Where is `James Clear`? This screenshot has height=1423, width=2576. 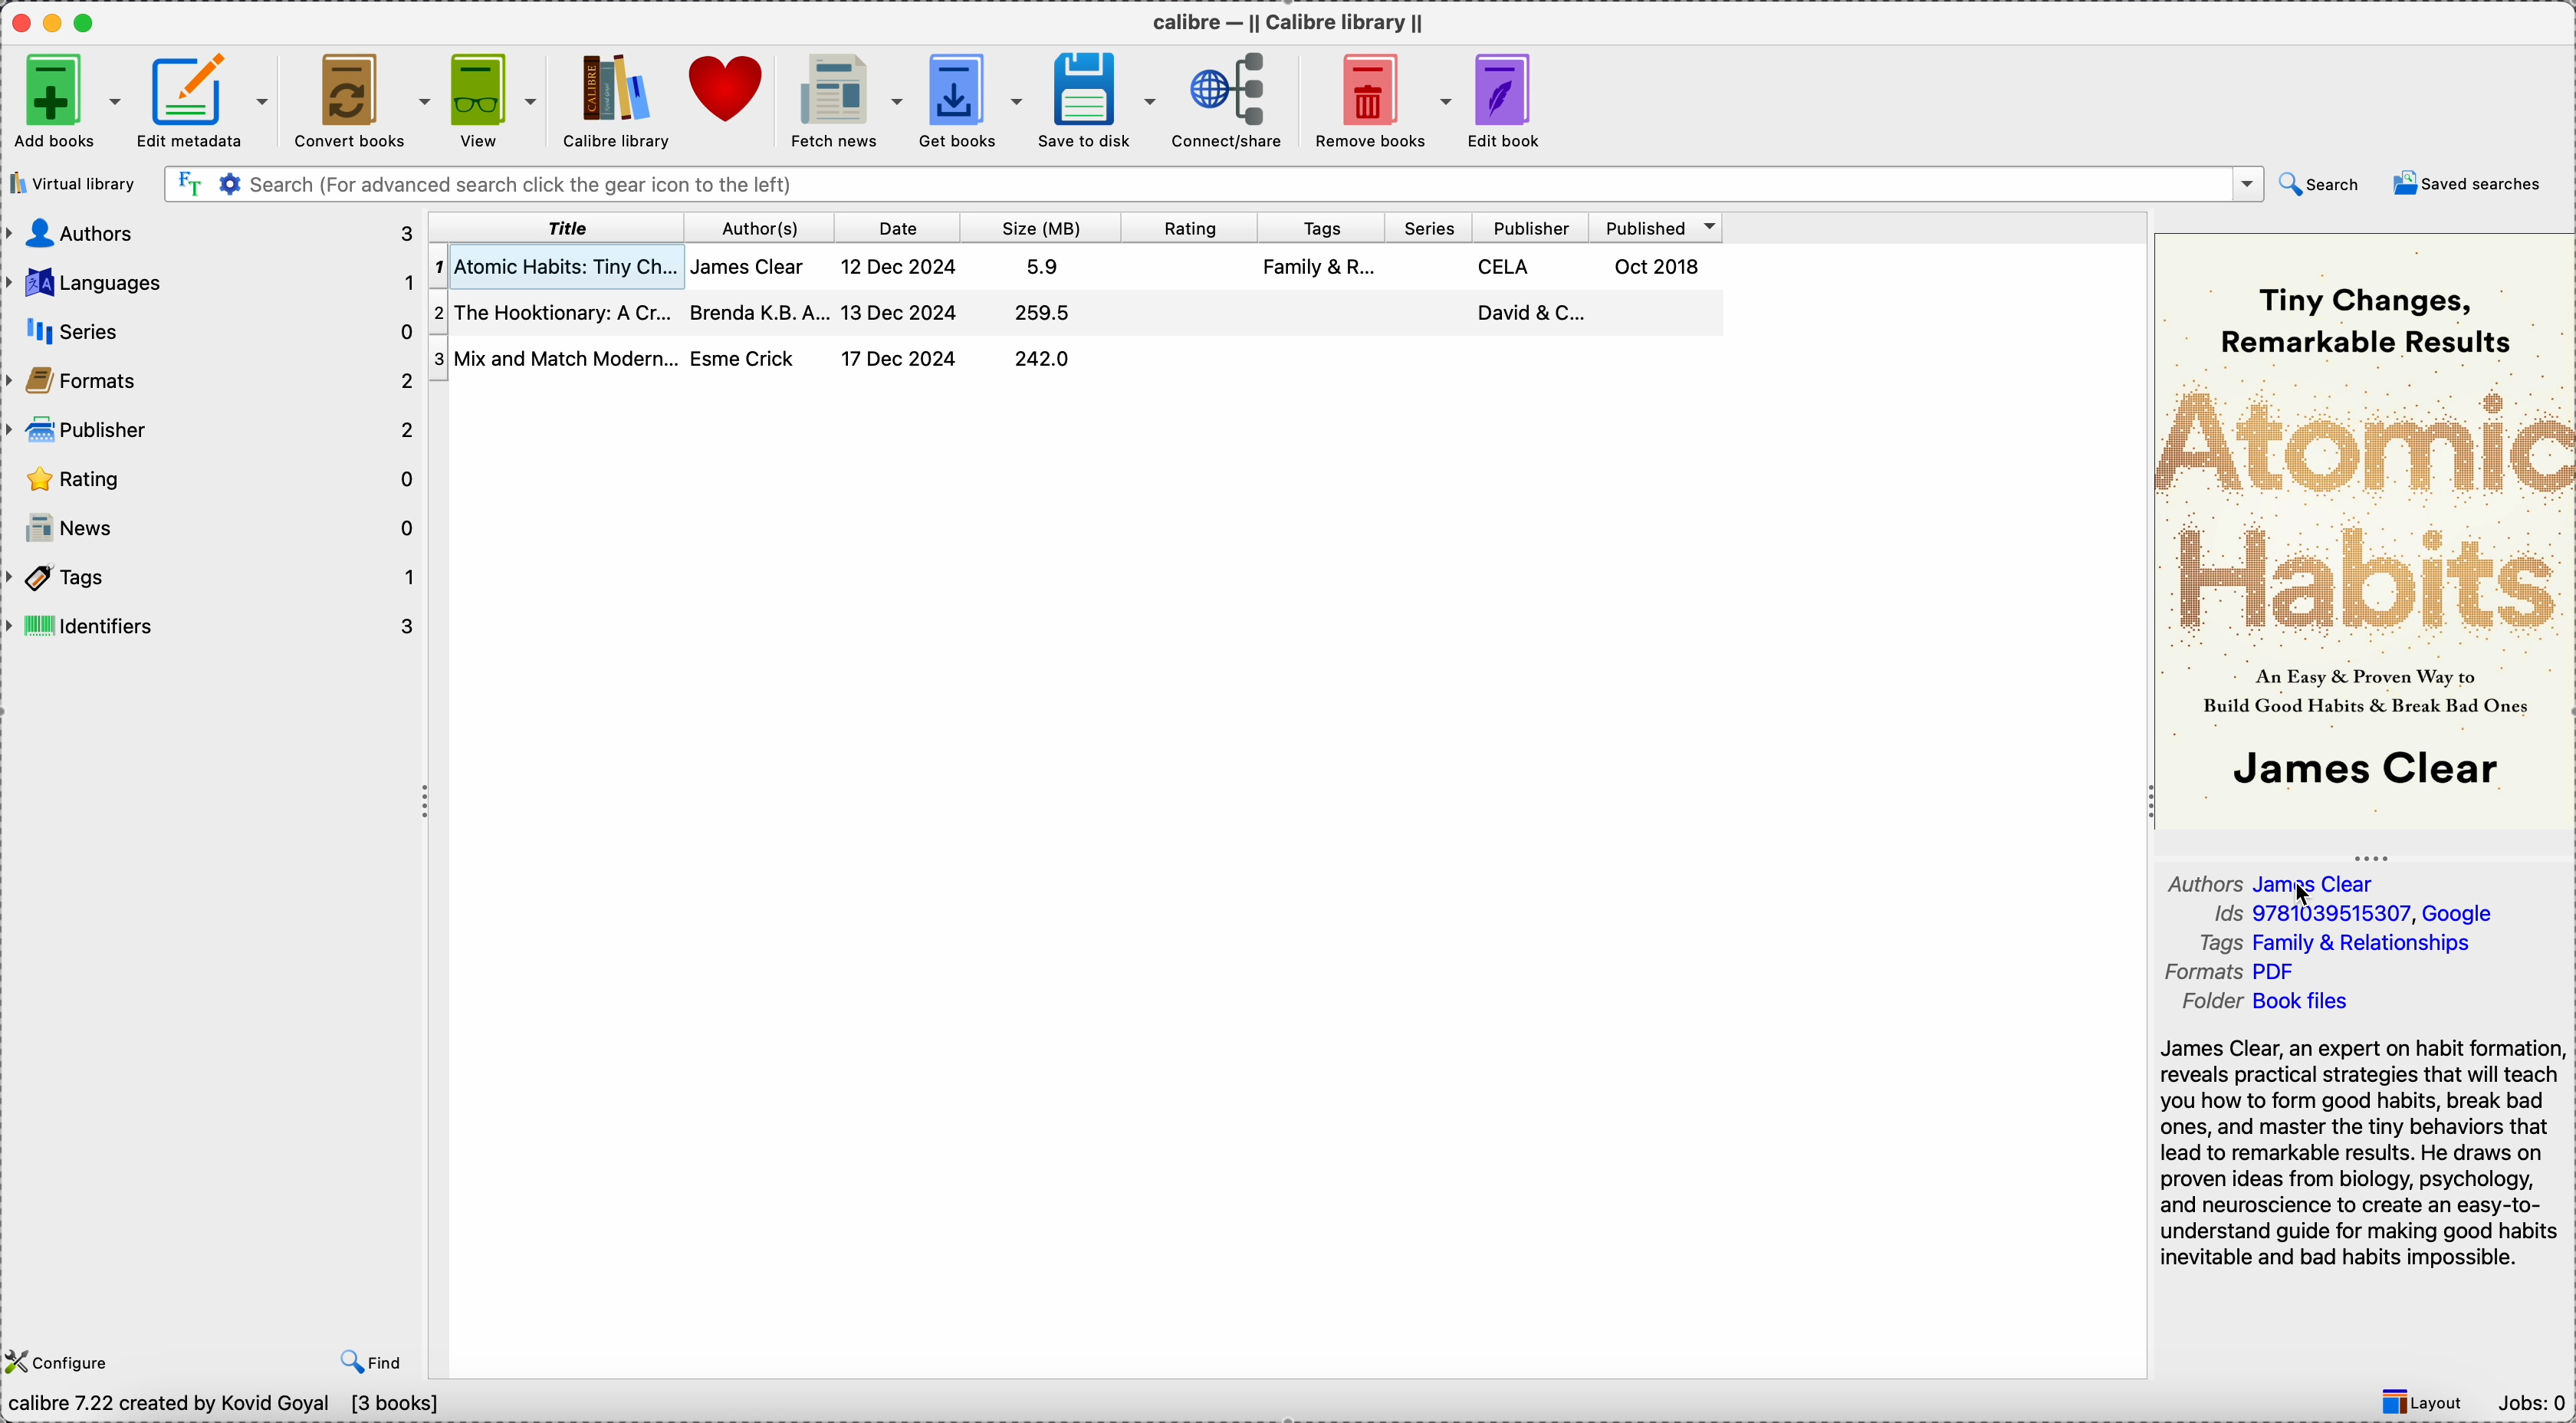
James Clear is located at coordinates (750, 268).